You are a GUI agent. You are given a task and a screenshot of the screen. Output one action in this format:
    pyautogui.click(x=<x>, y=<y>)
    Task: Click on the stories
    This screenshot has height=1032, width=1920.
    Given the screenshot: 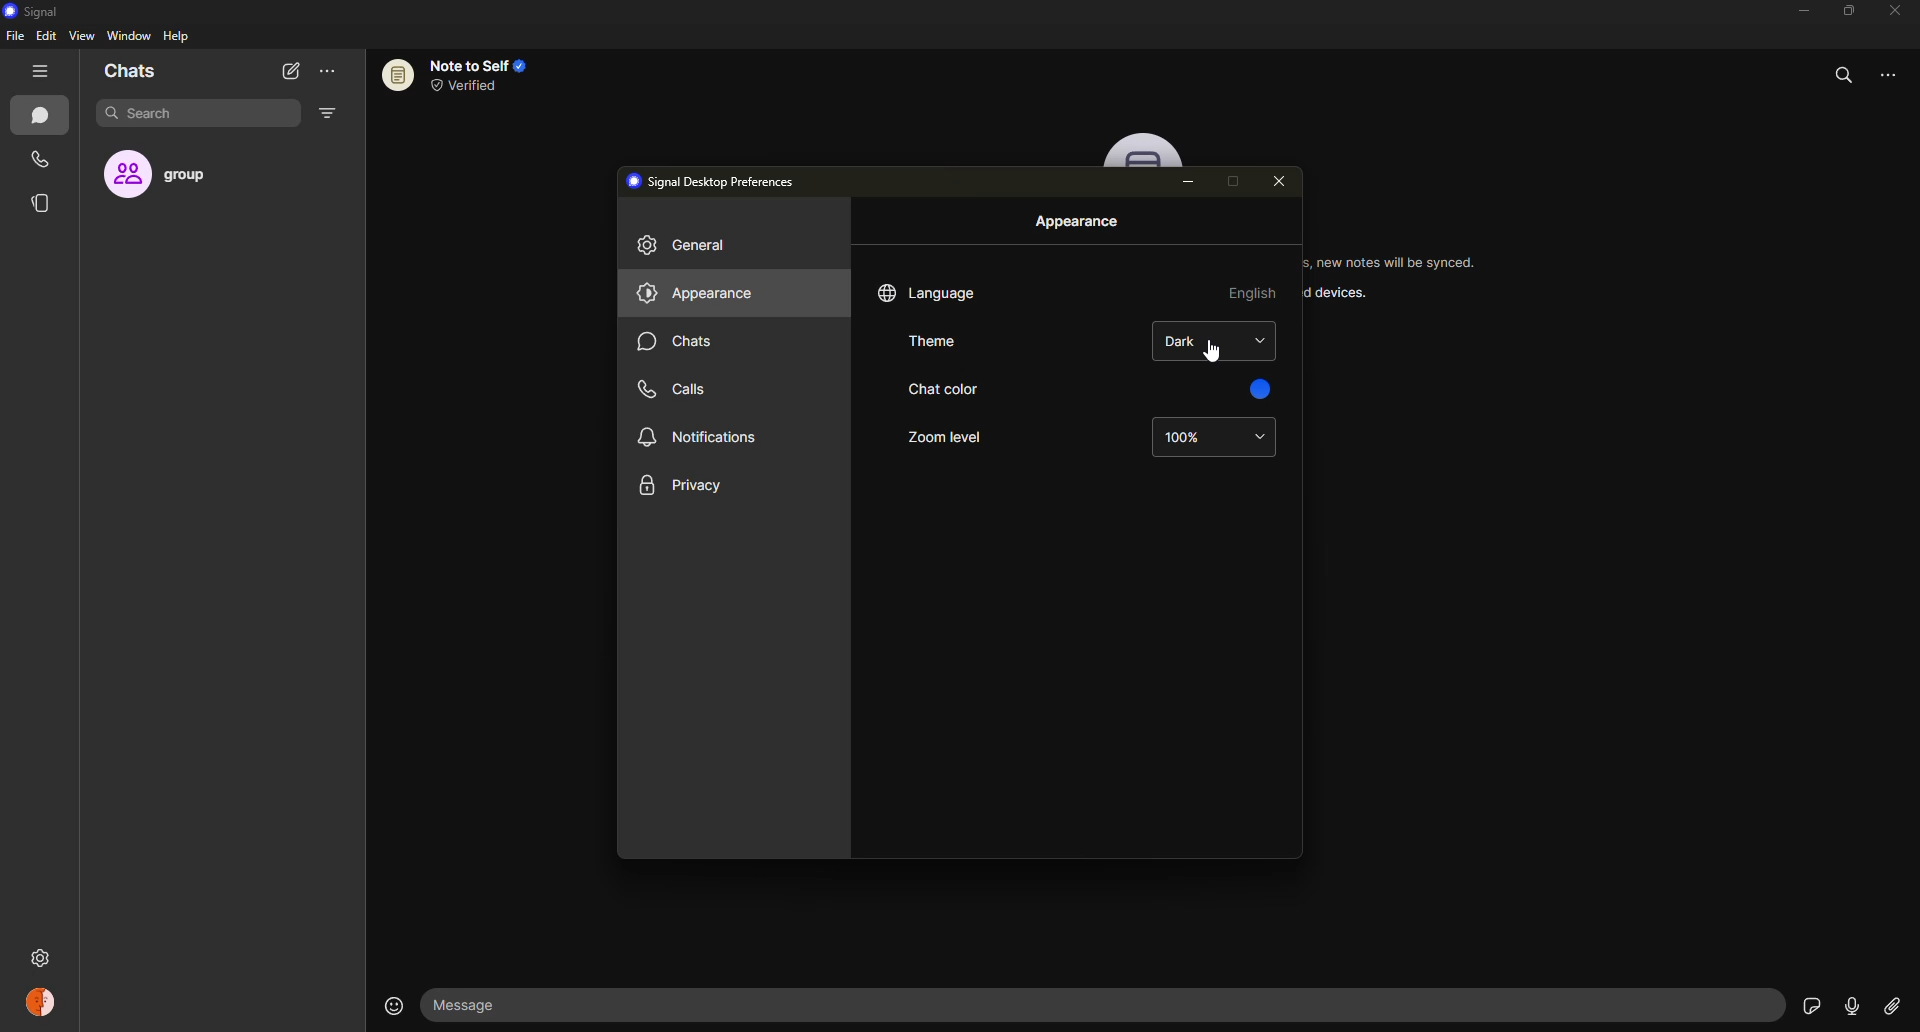 What is the action you would take?
    pyautogui.click(x=46, y=203)
    